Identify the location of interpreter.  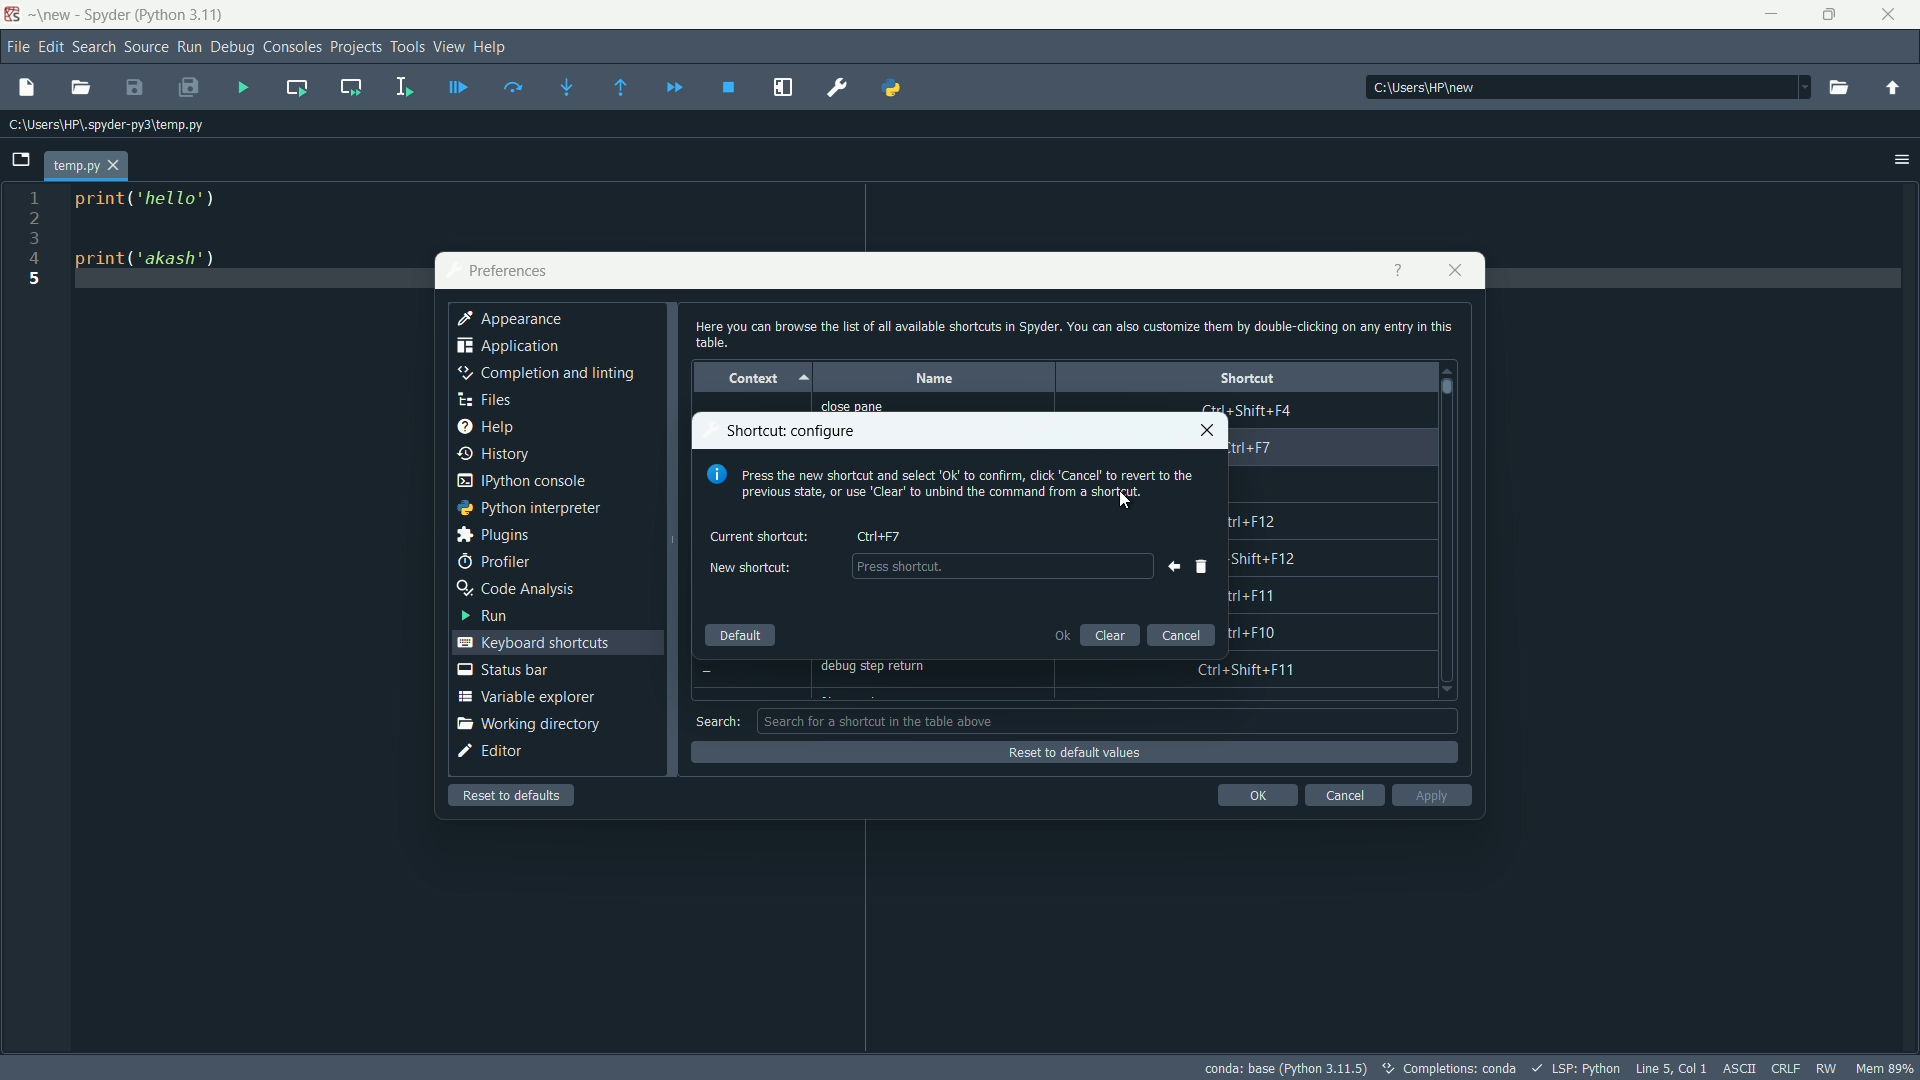
(1285, 1068).